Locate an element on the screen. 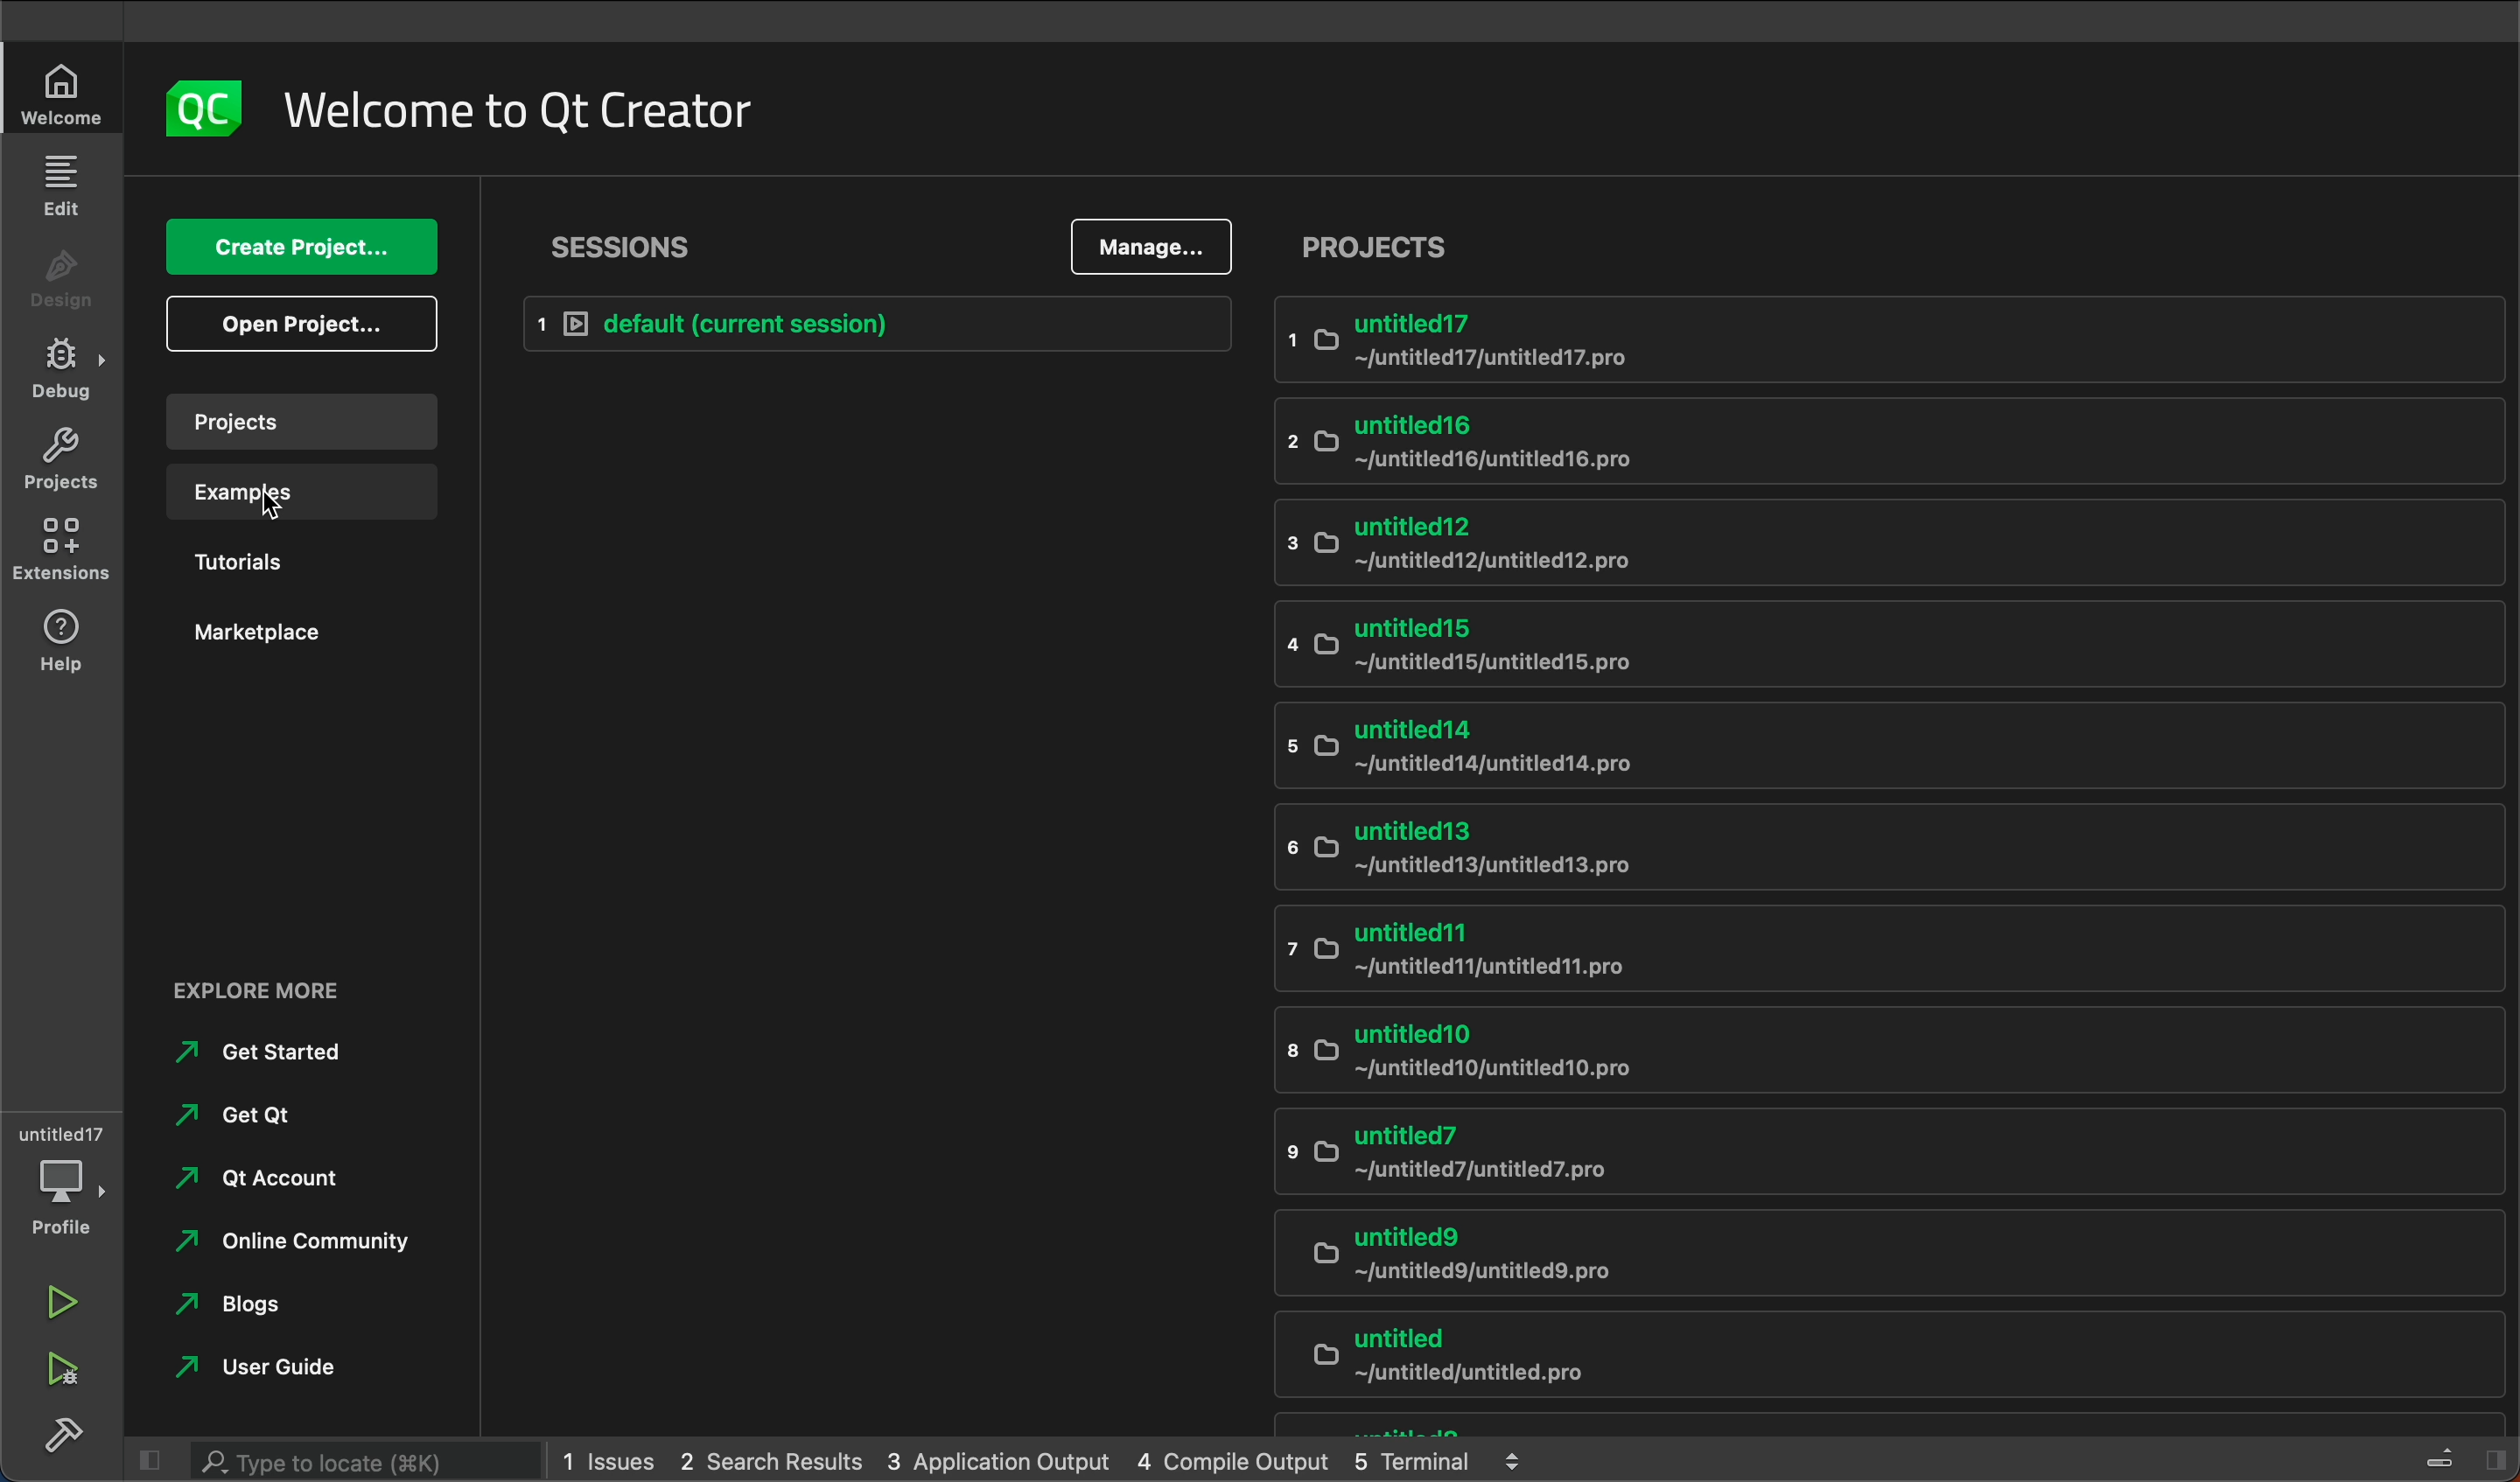 Image resolution: width=2520 pixels, height=1482 pixels. close sidebar is located at coordinates (2457, 1456).